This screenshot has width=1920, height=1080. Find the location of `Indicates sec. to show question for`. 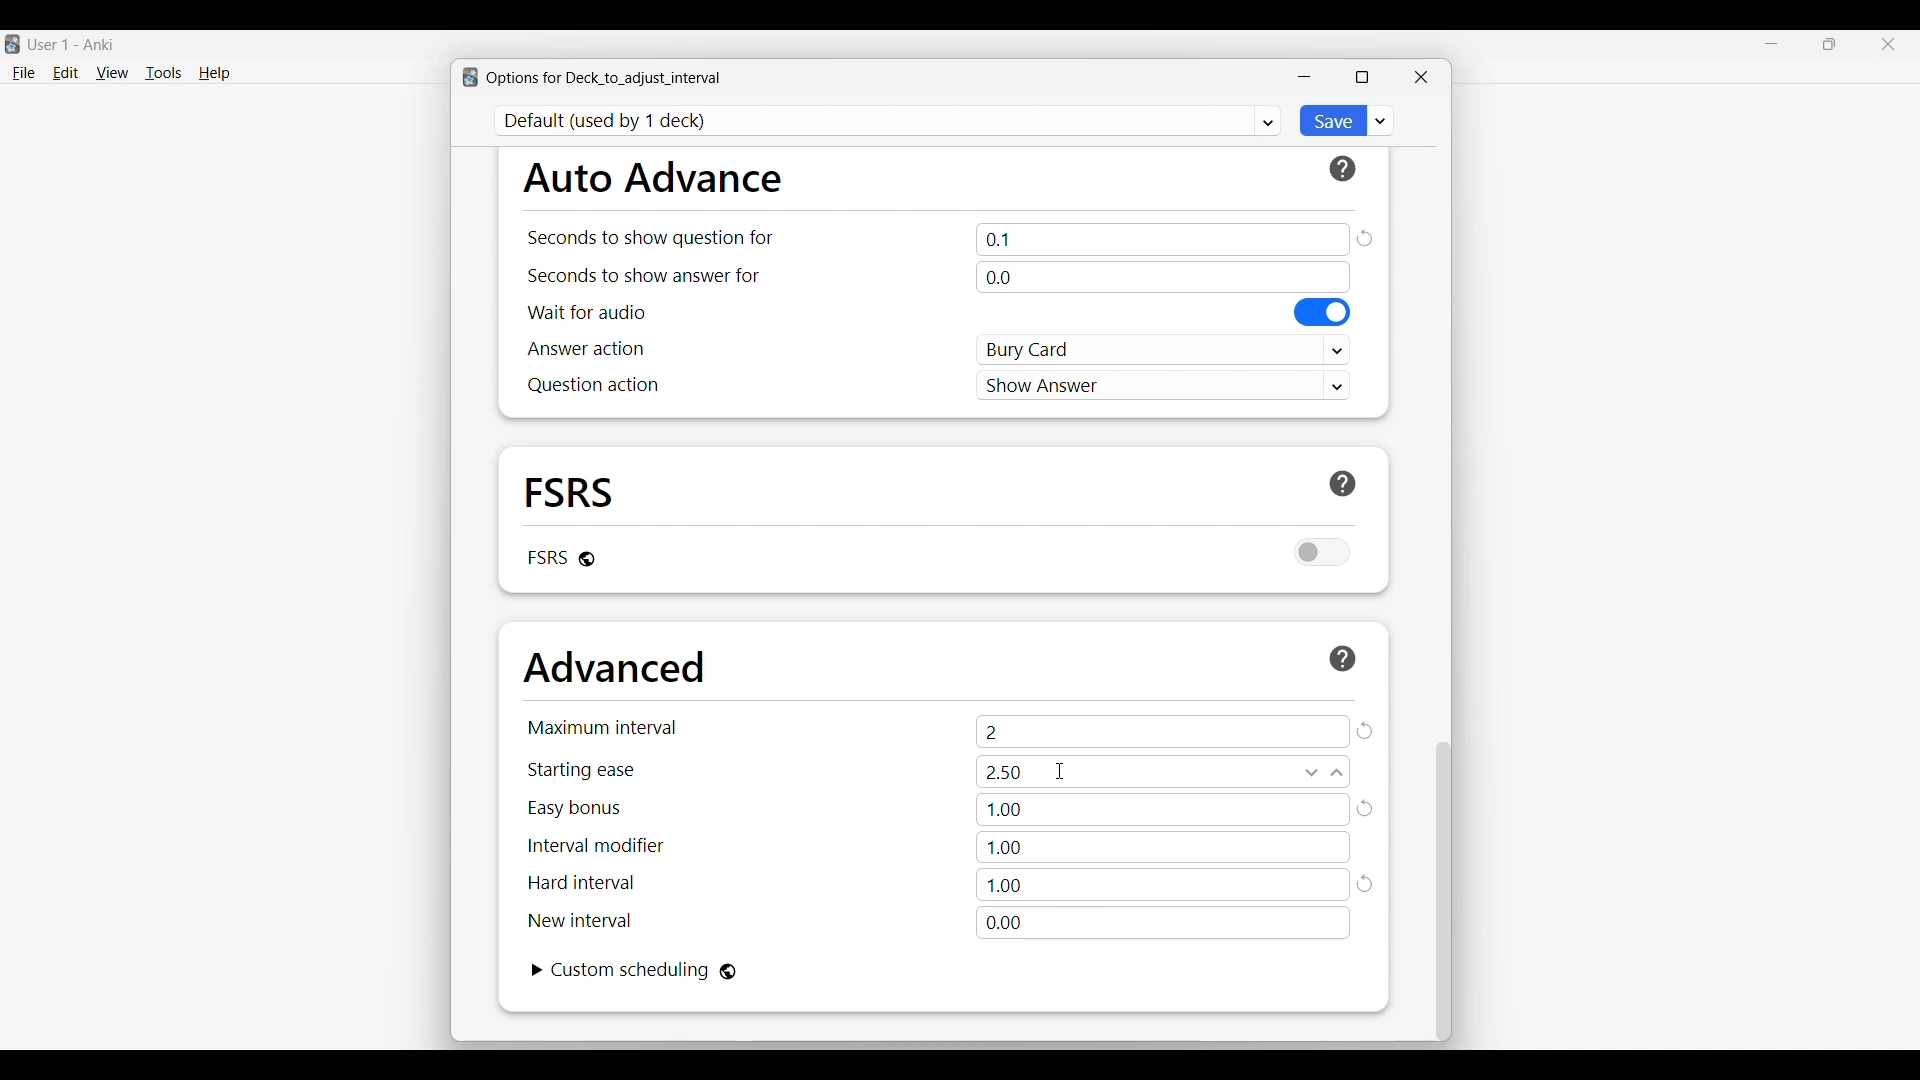

Indicates sec. to show question for is located at coordinates (649, 238).